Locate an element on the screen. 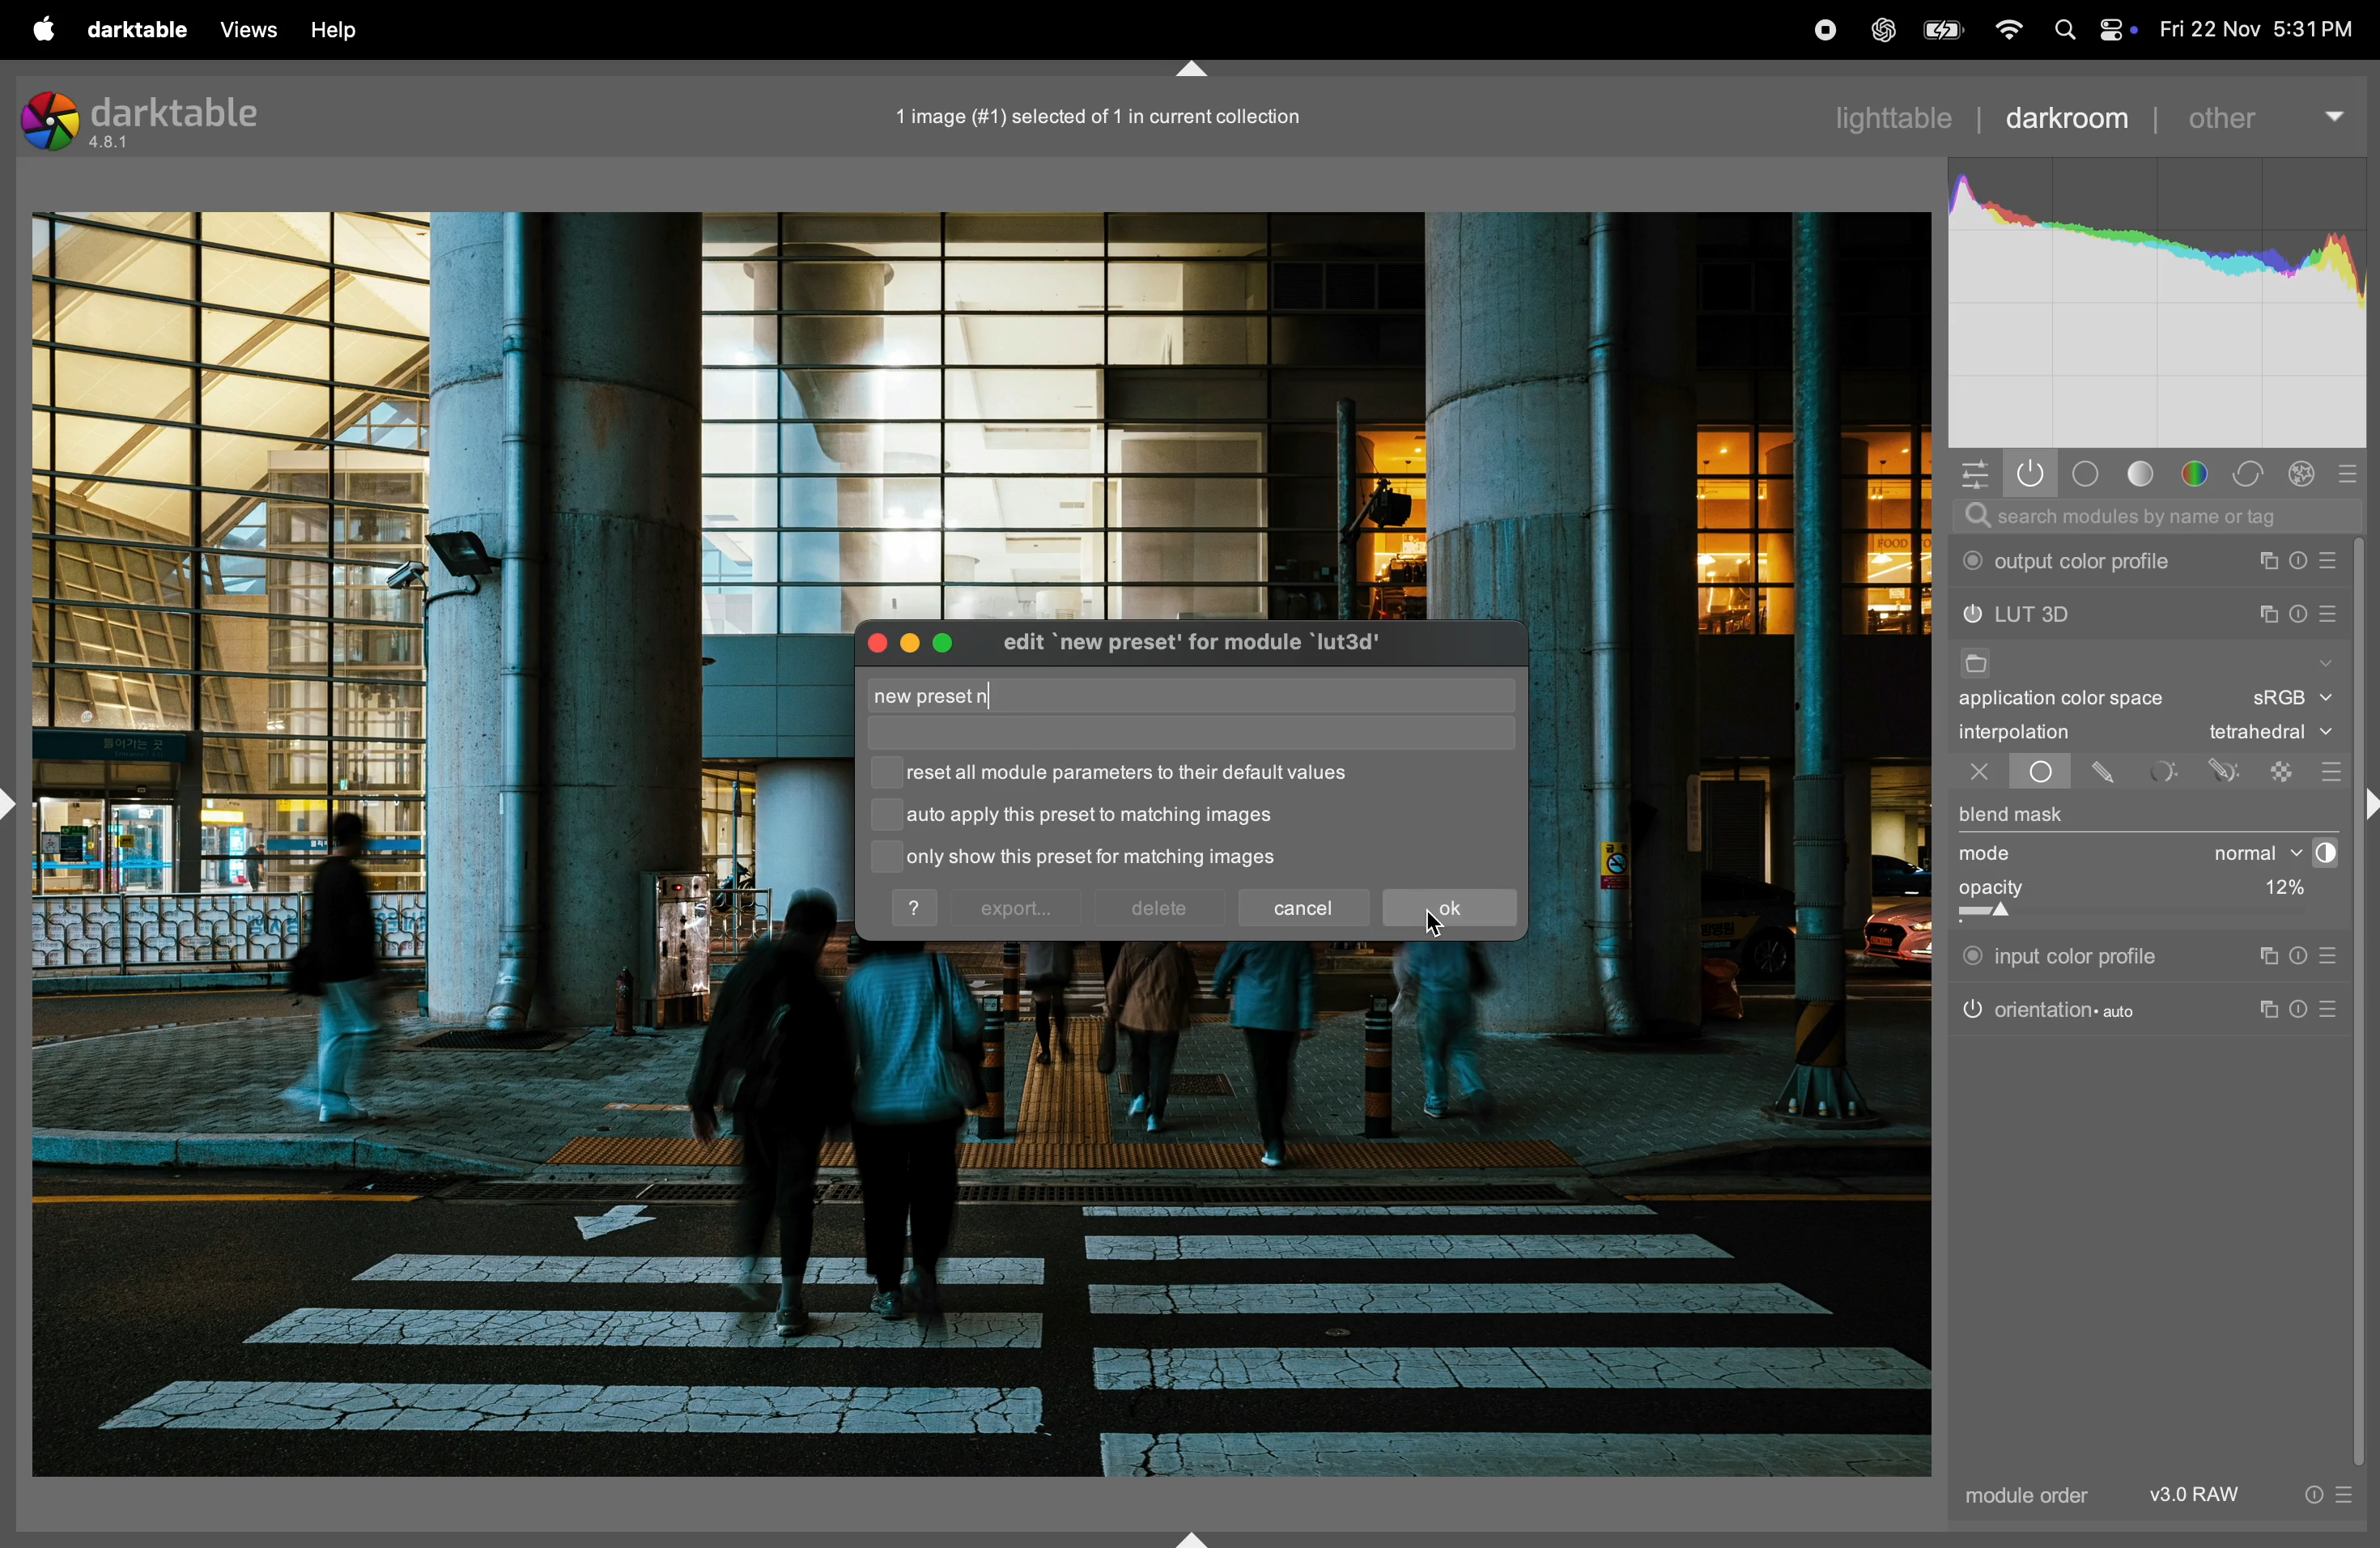  correct is located at coordinates (2253, 474).